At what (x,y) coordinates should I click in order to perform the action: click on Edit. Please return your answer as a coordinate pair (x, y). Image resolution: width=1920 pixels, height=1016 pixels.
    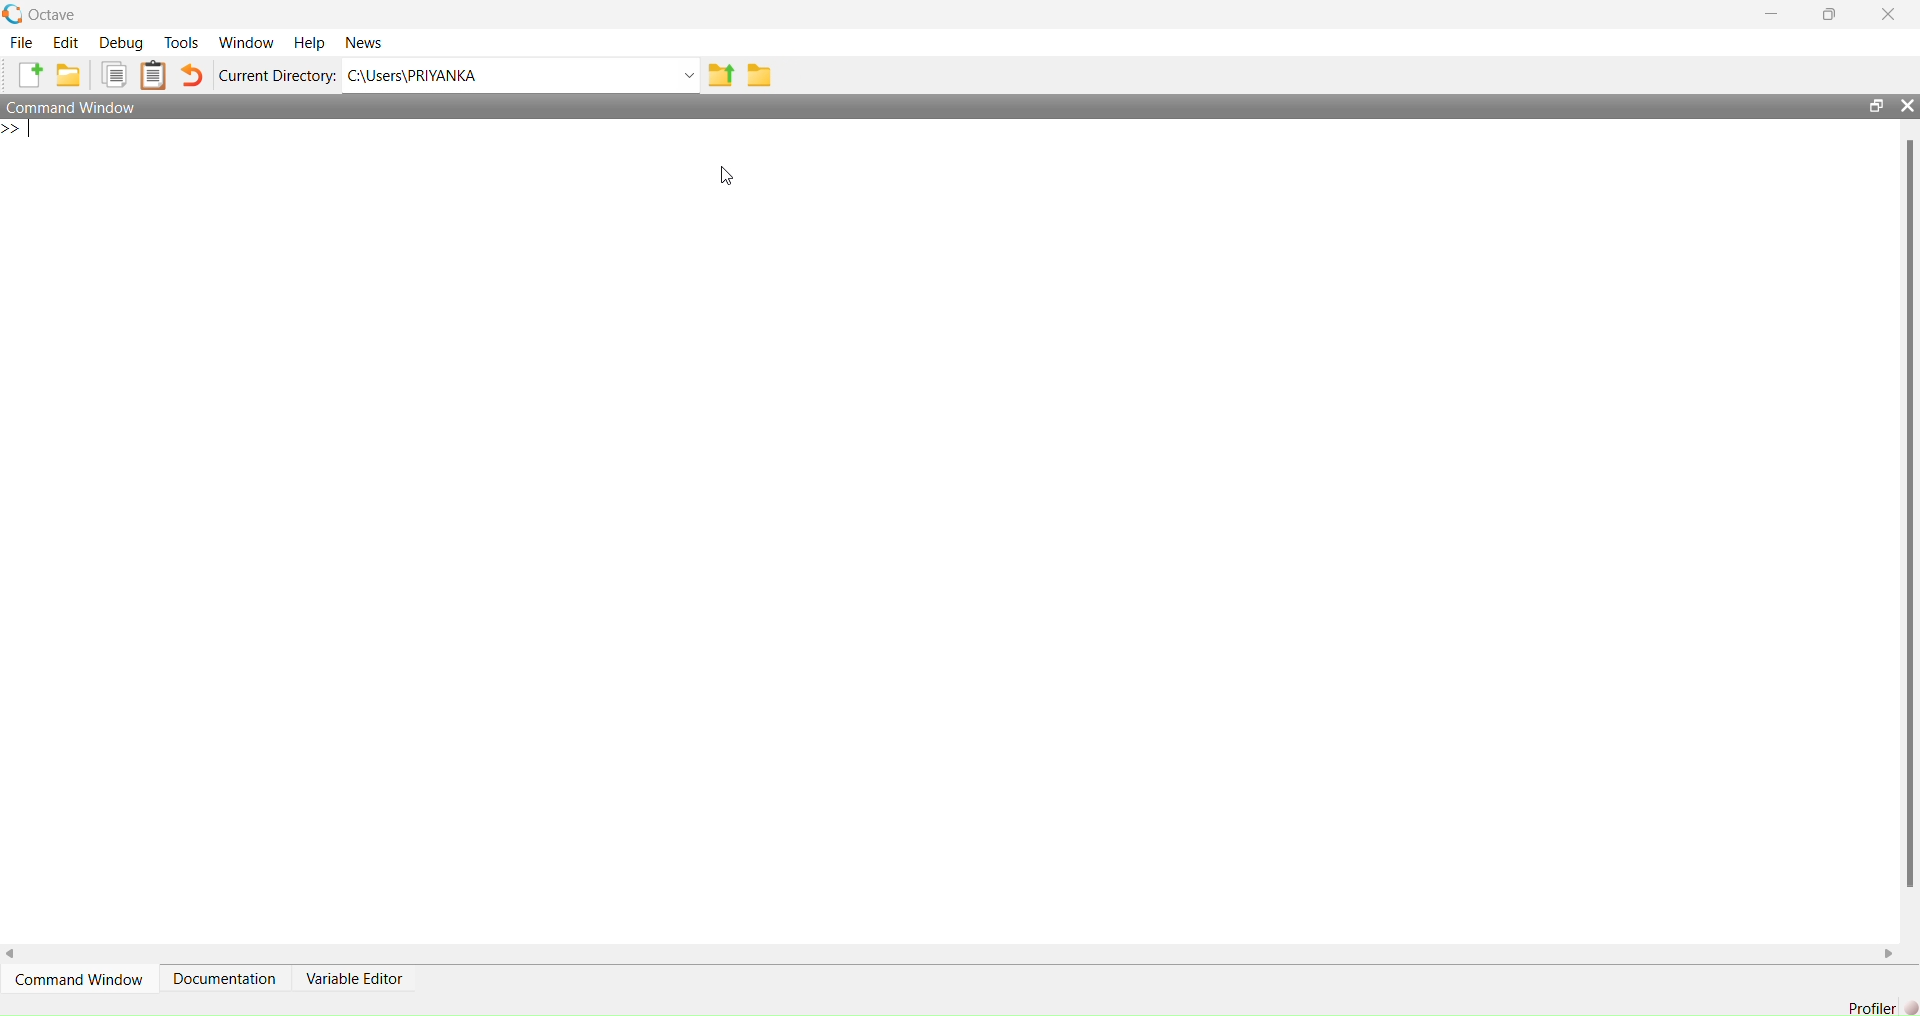
    Looking at the image, I should click on (68, 43).